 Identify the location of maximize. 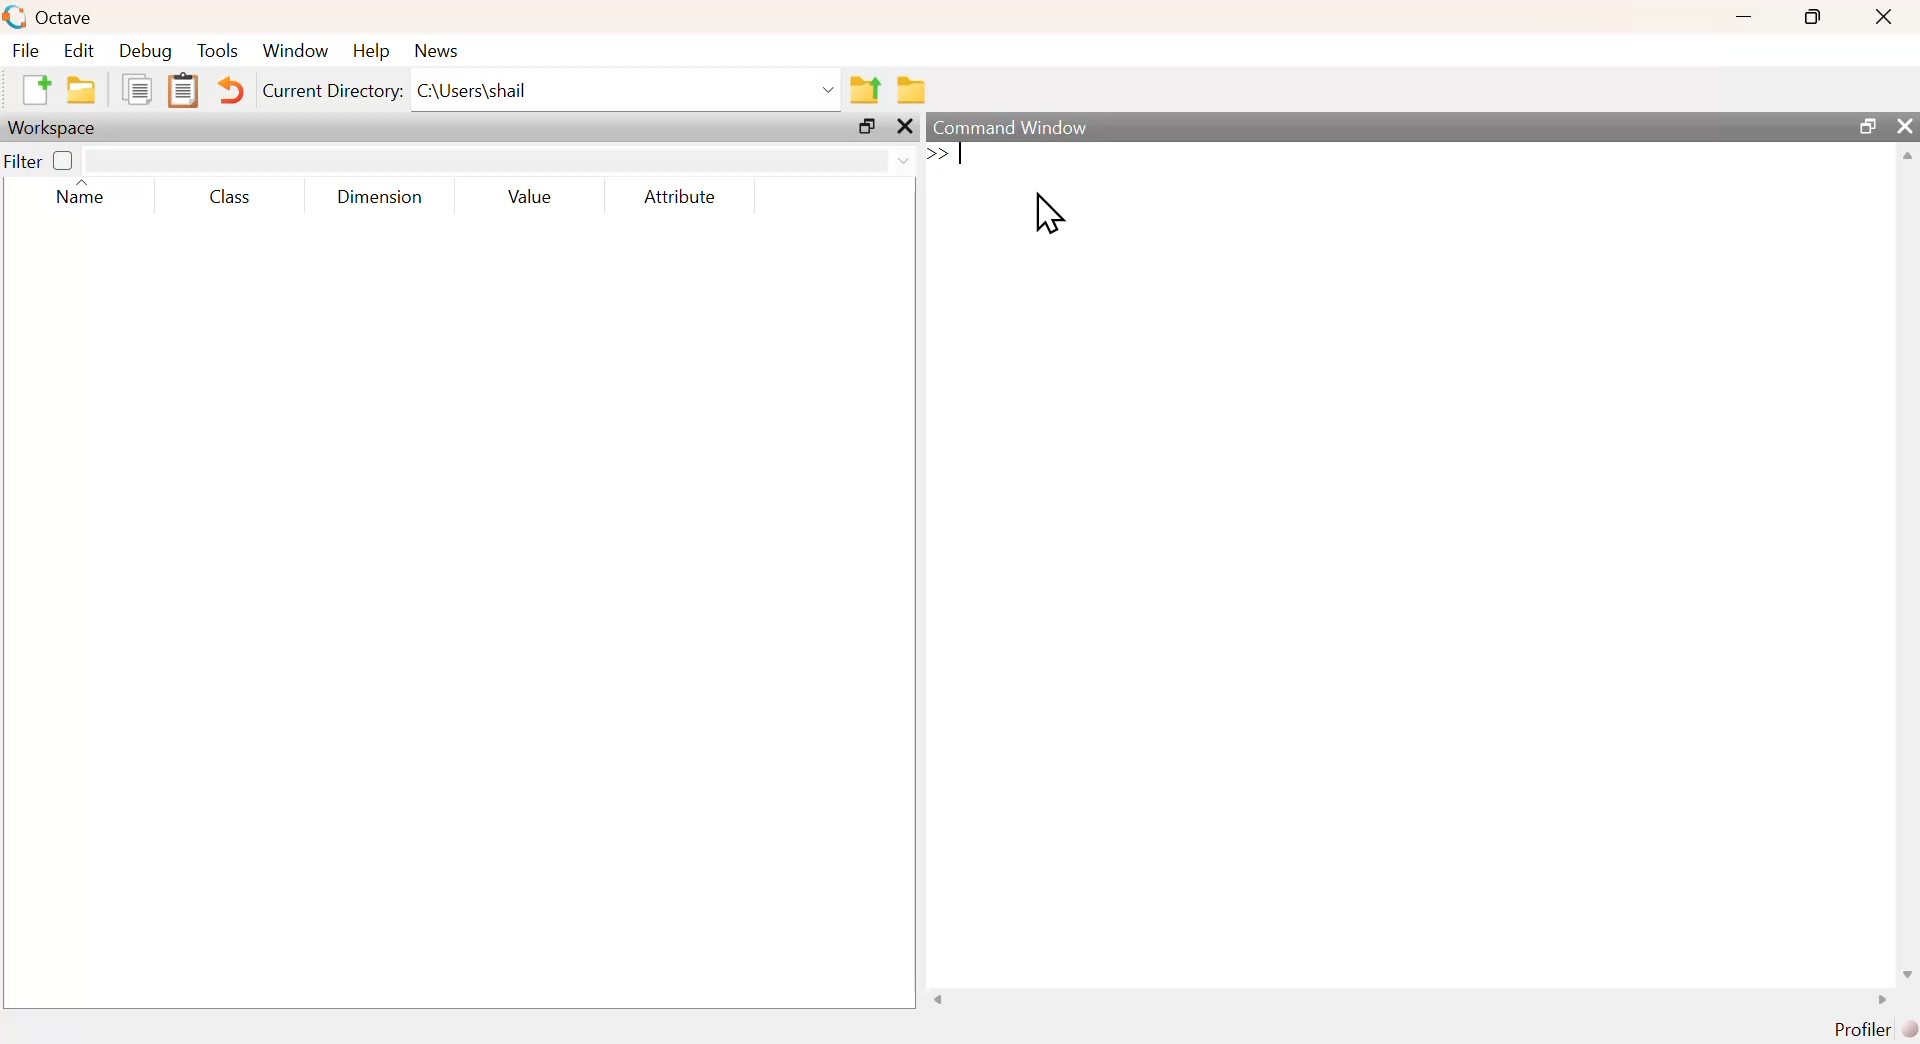
(1867, 128).